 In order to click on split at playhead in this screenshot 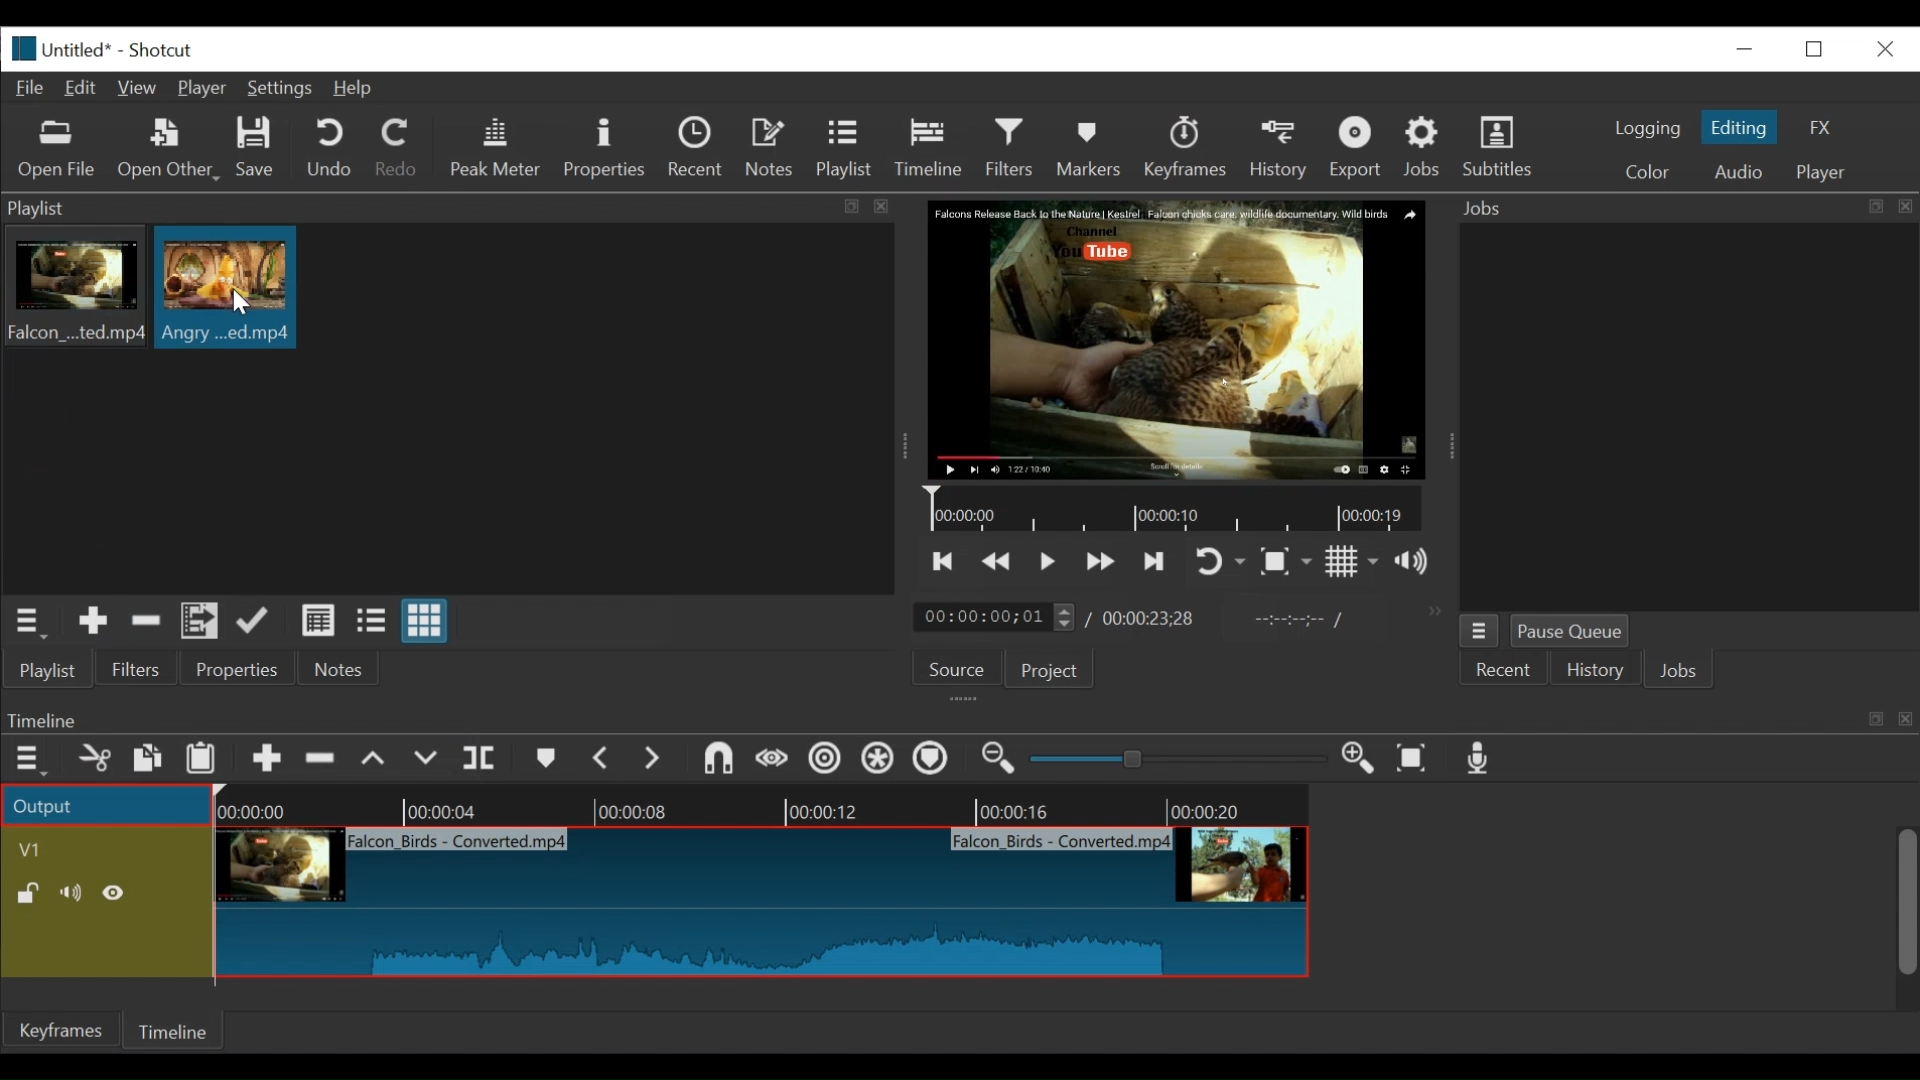, I will do `click(482, 760)`.